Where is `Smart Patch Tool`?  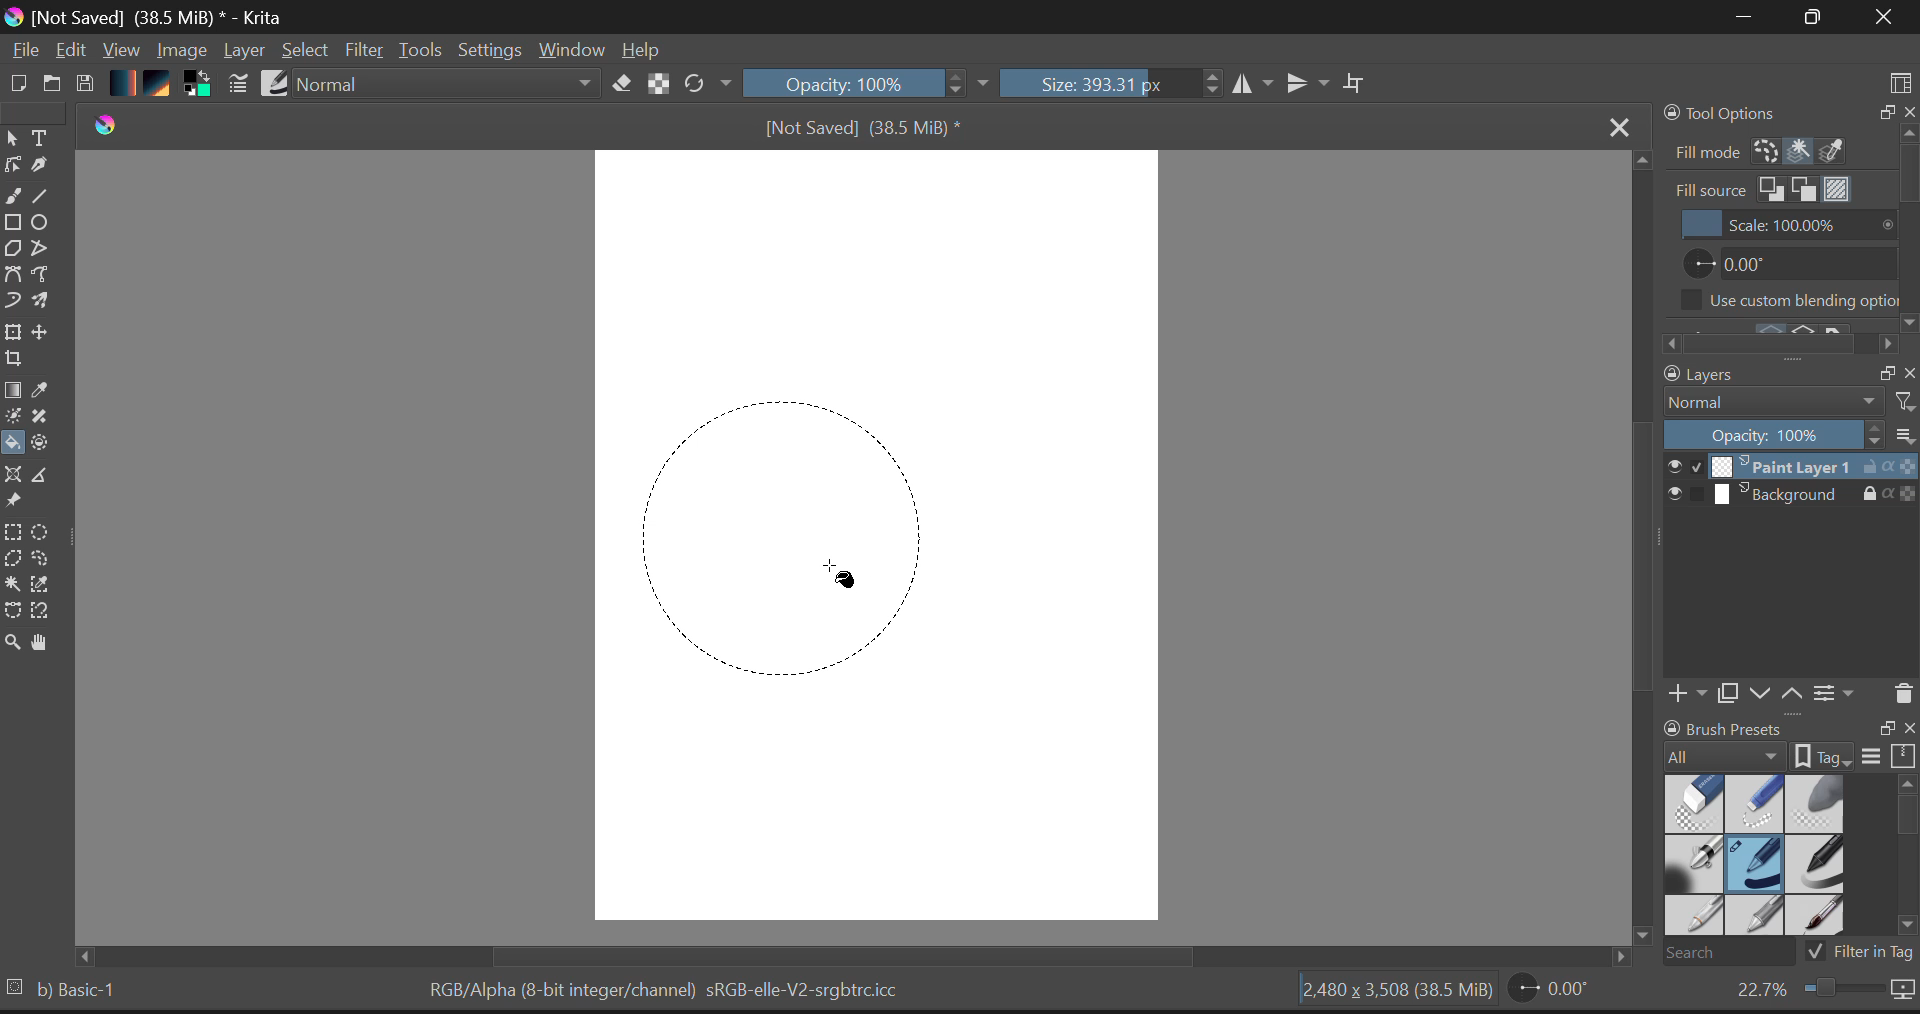 Smart Patch Tool is located at coordinates (43, 420).